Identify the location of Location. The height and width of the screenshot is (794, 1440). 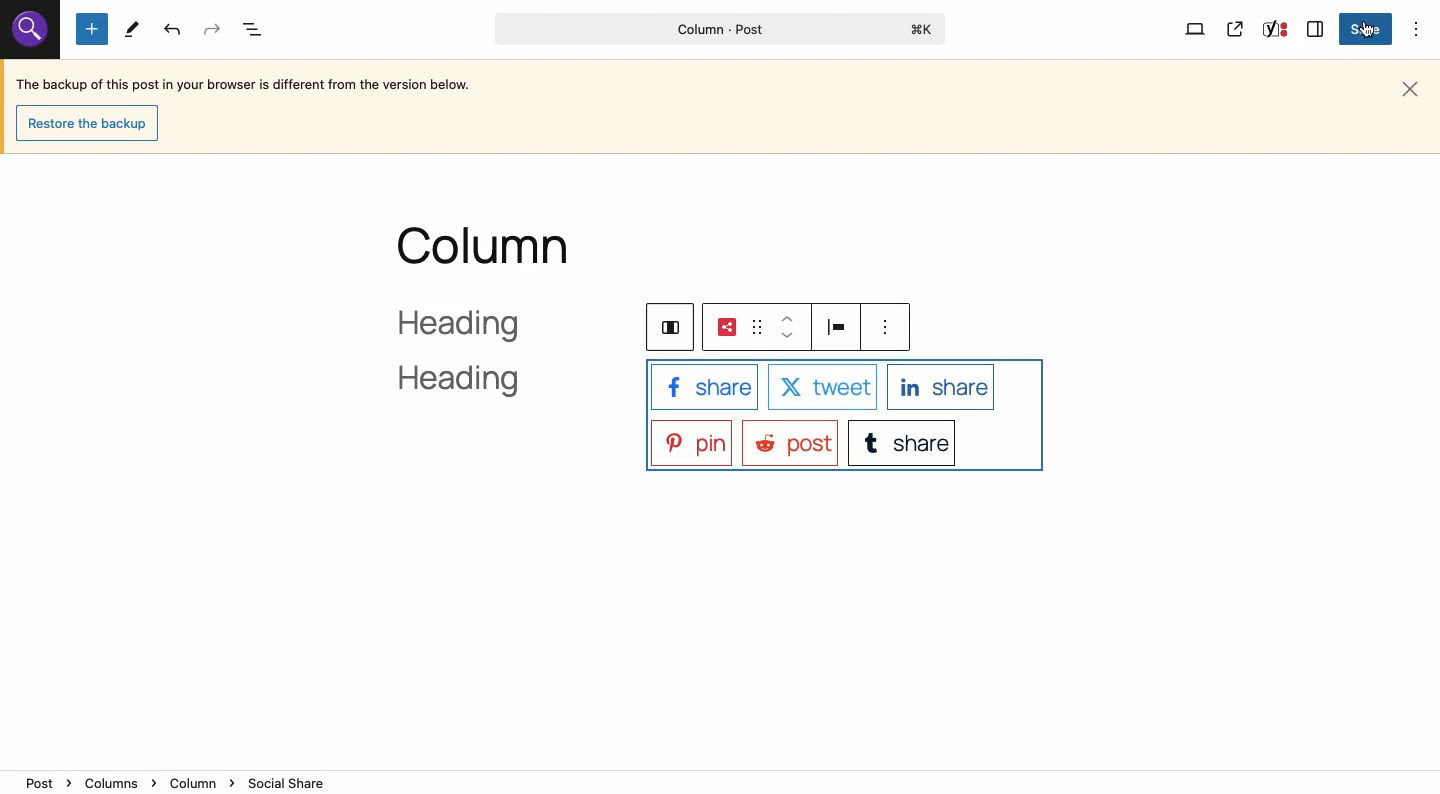
(722, 782).